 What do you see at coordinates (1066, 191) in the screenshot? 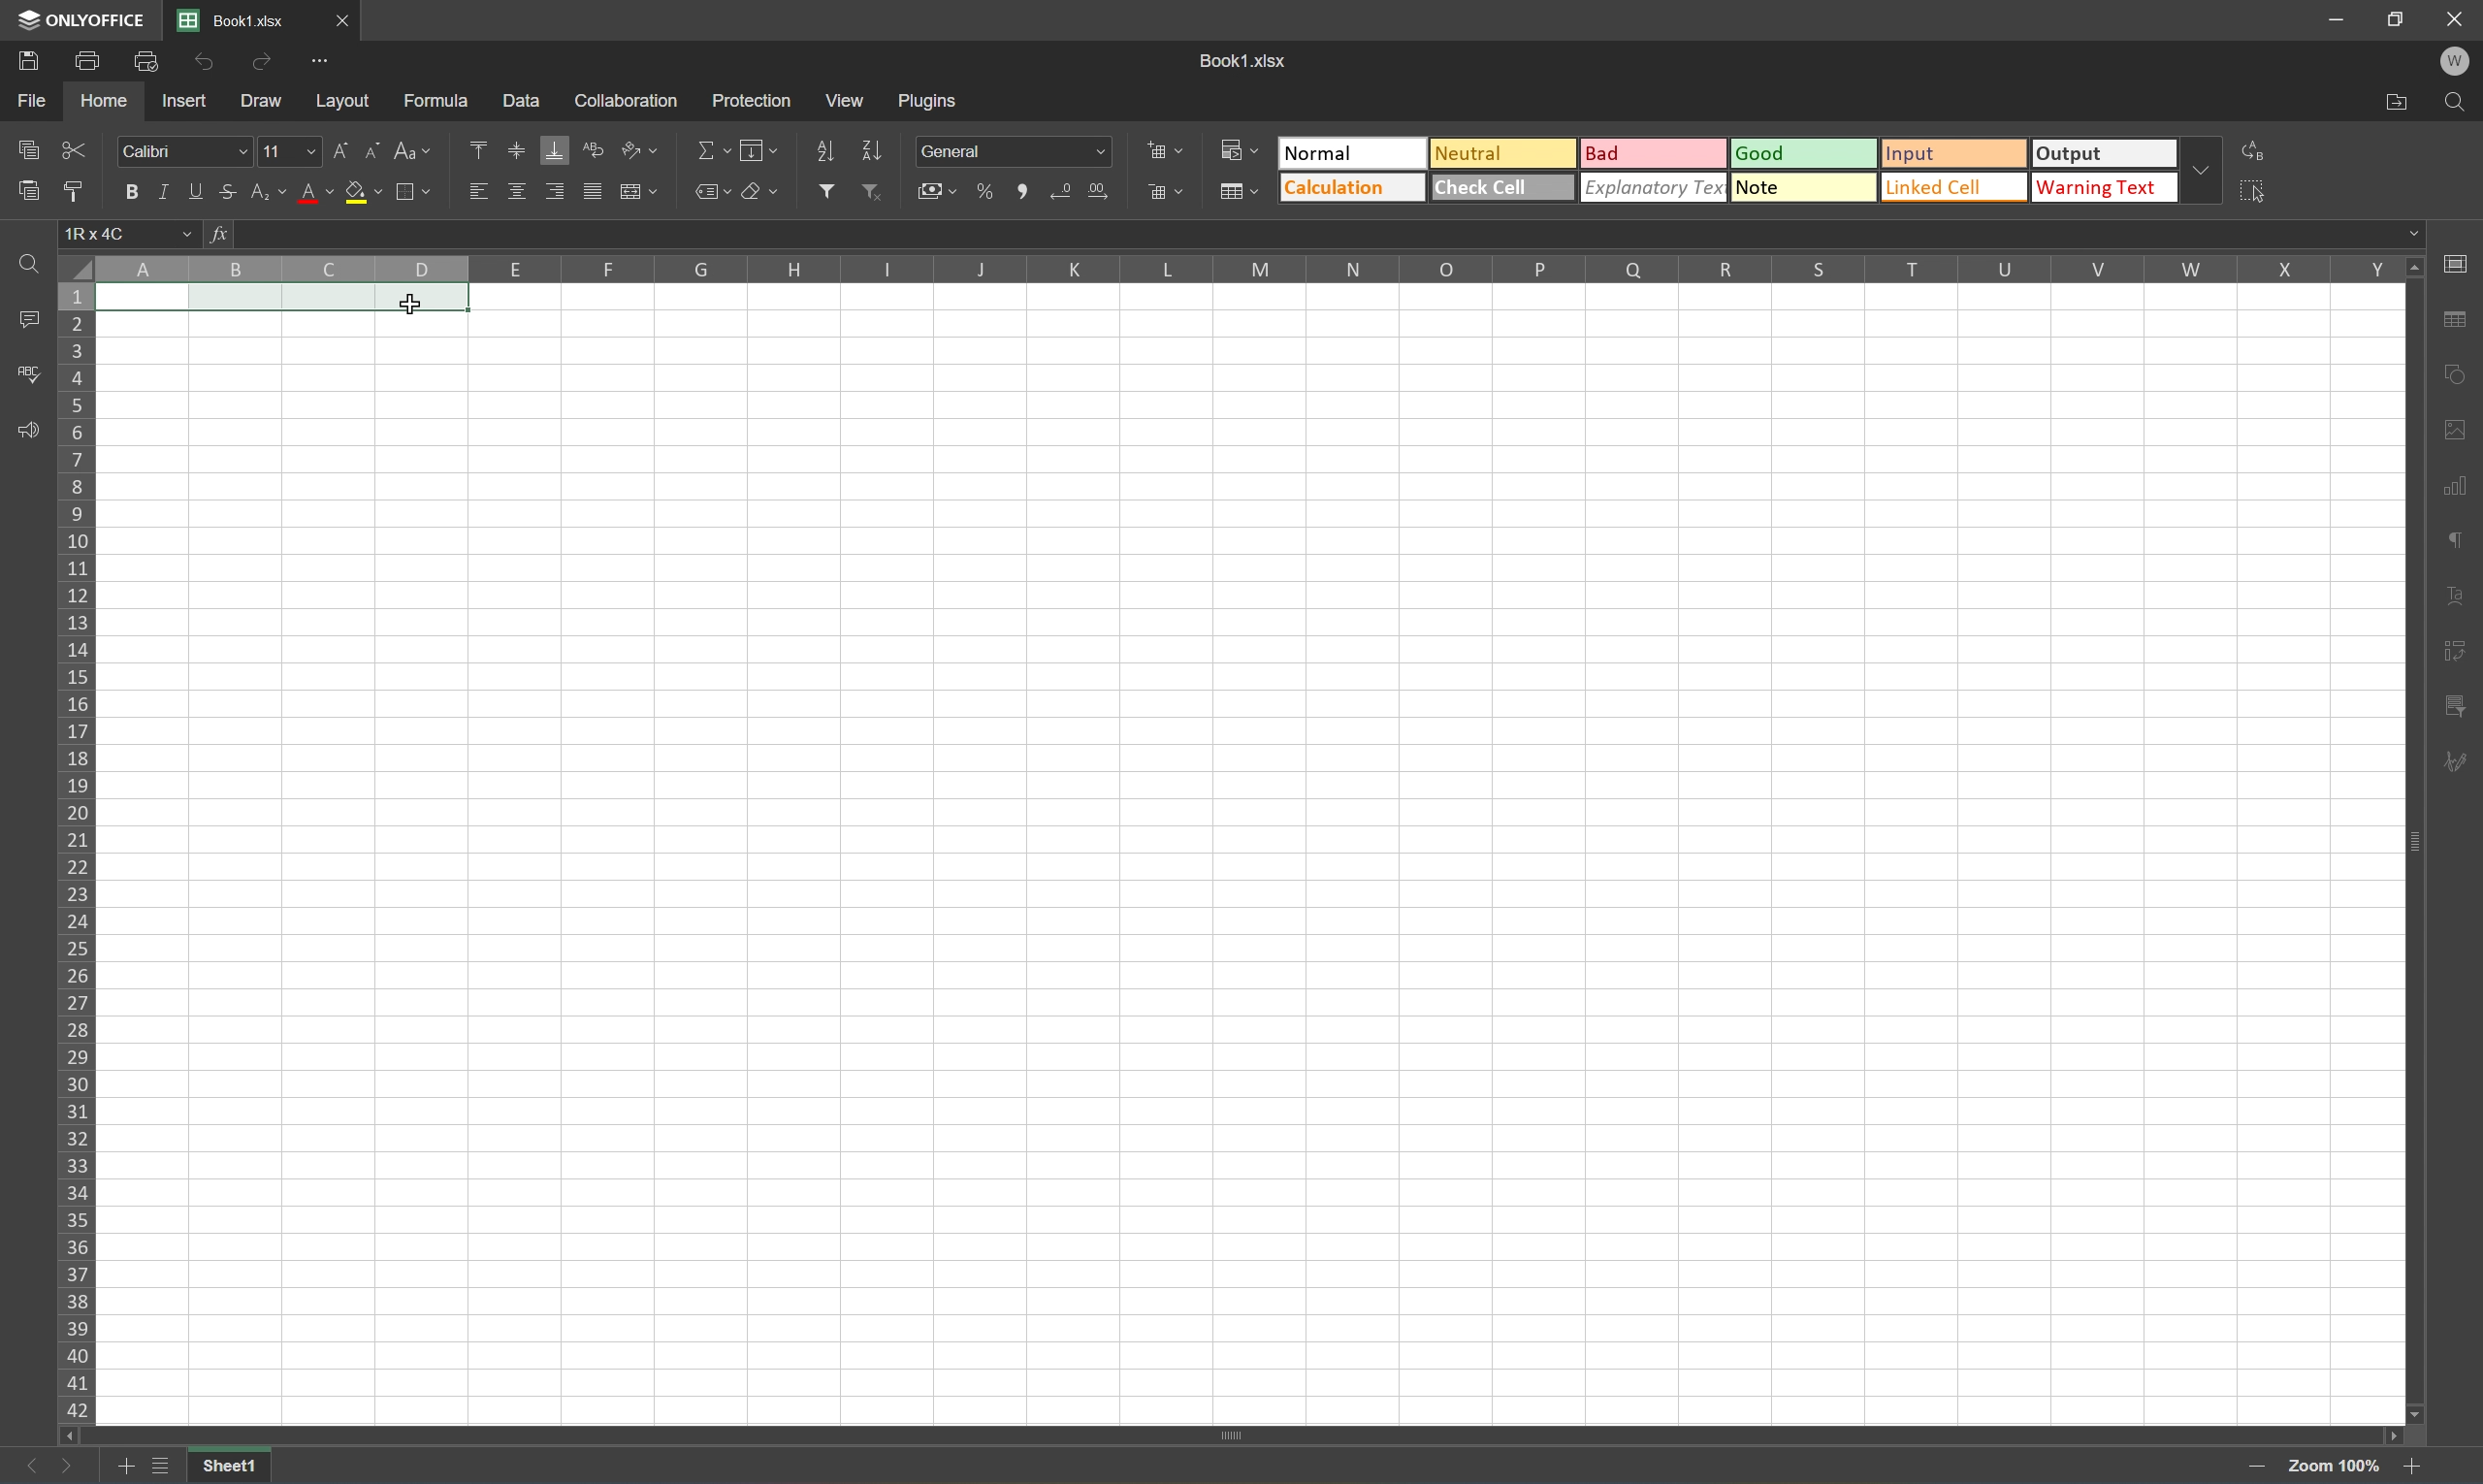
I see `Decrease decimal` at bounding box center [1066, 191].